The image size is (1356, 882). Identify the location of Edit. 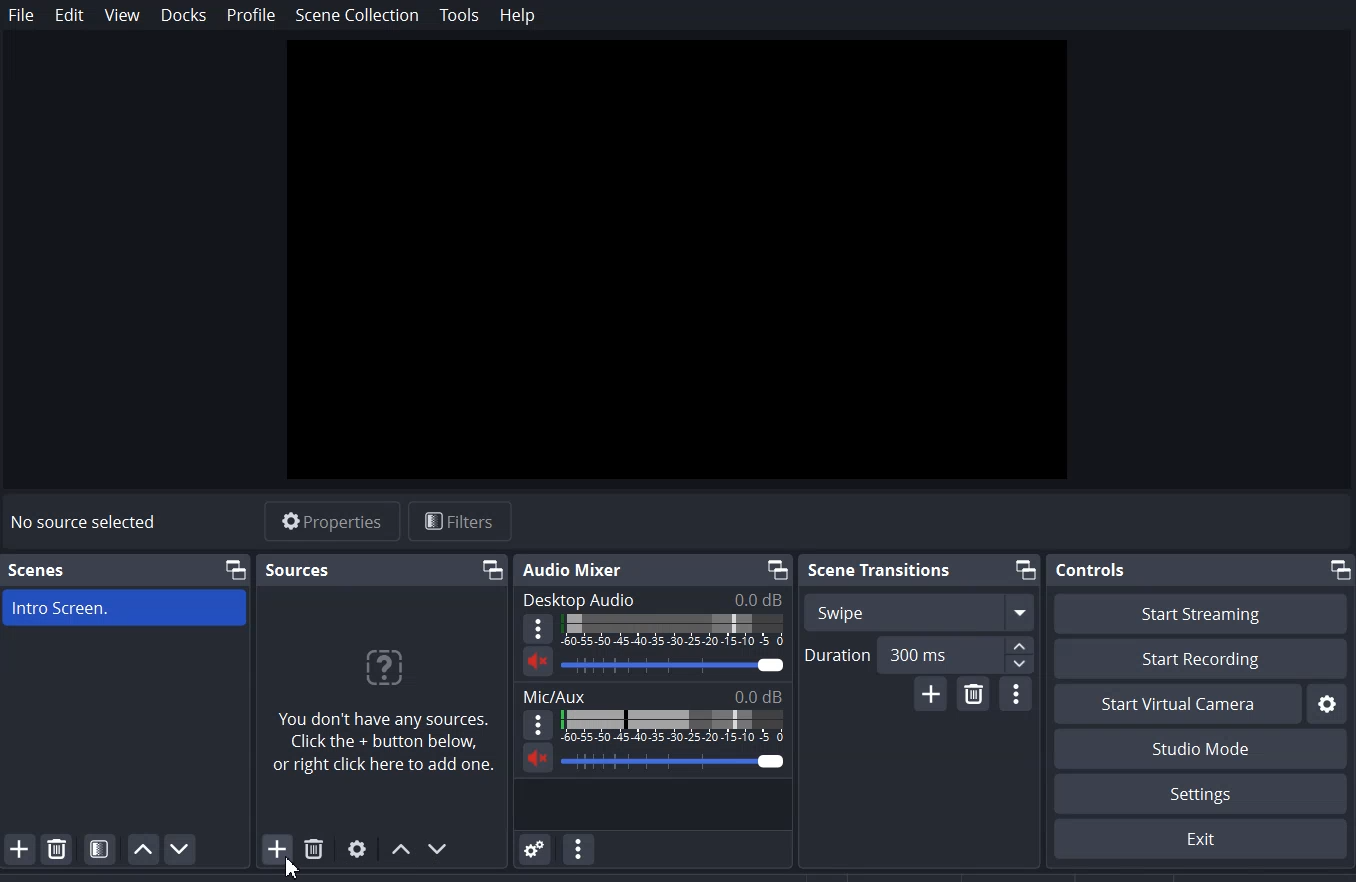
(71, 15).